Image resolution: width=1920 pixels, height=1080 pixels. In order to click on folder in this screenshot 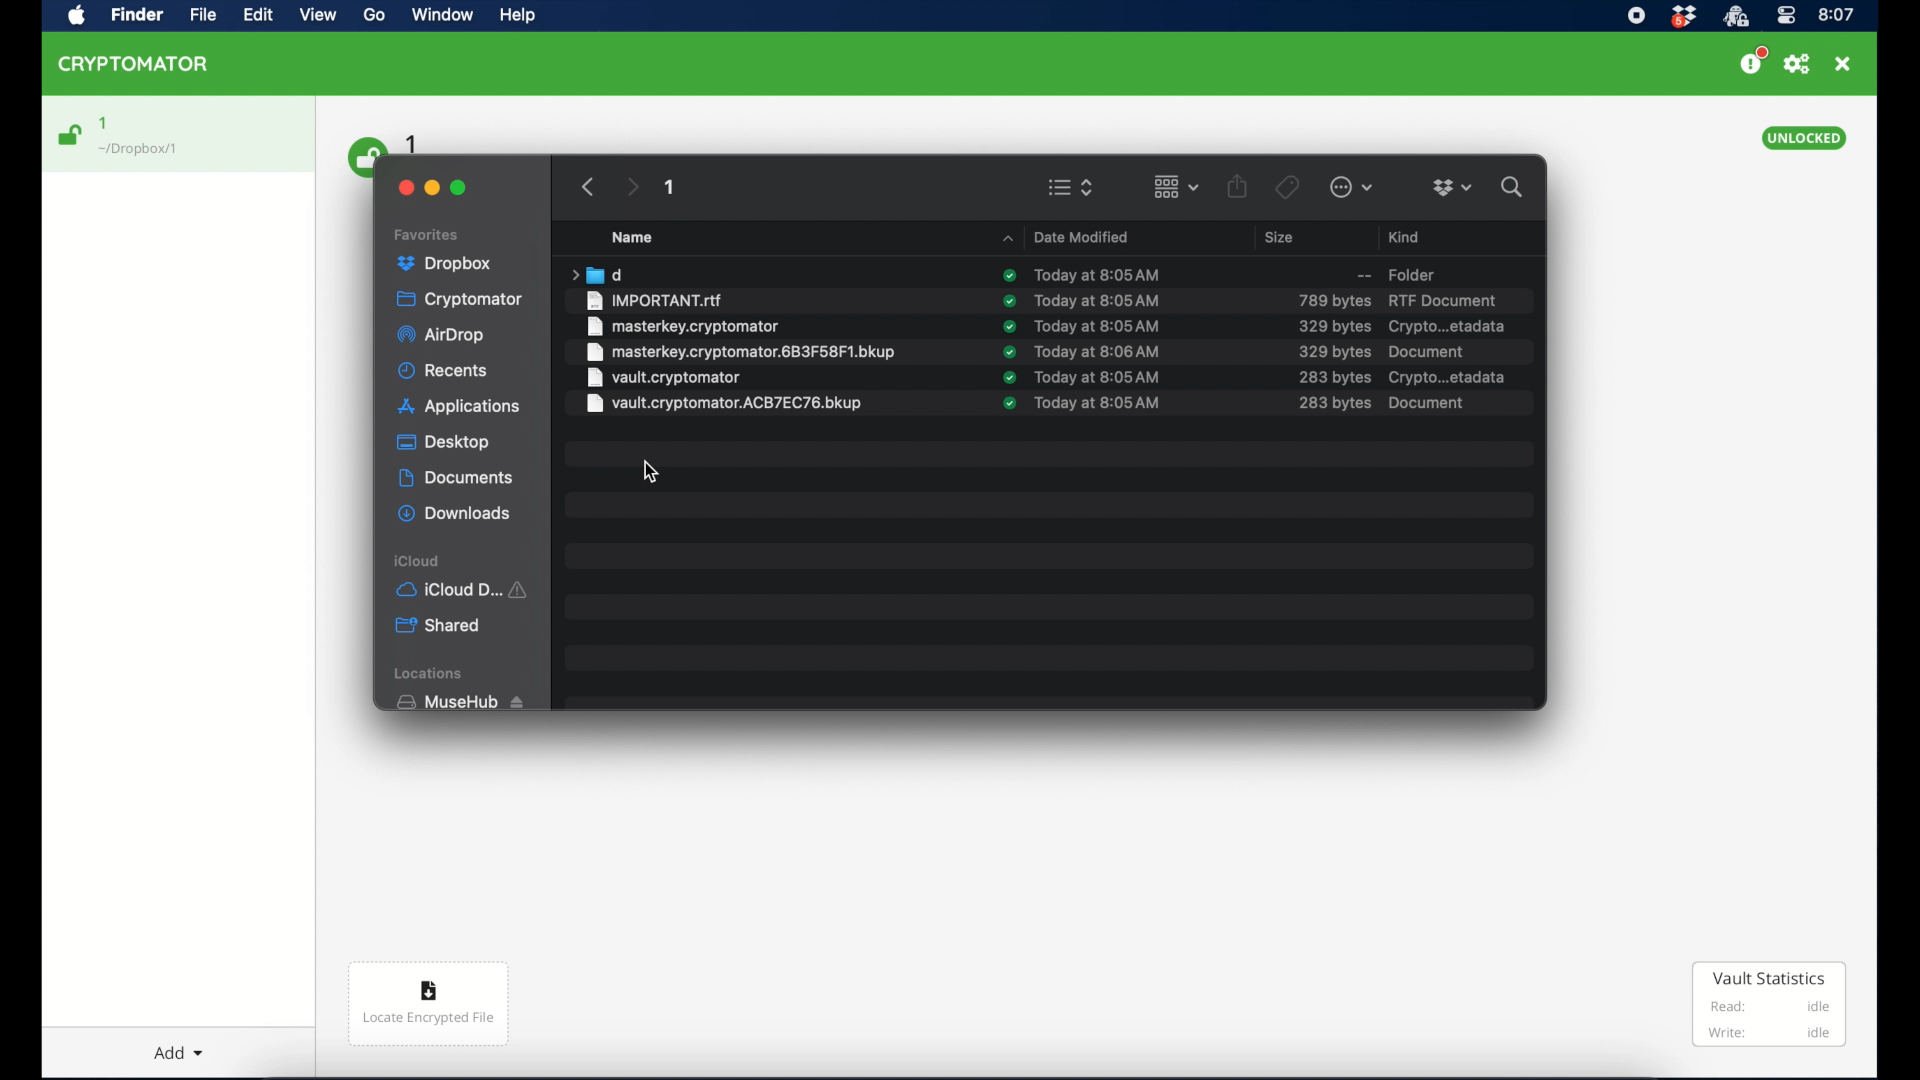, I will do `click(595, 274)`.